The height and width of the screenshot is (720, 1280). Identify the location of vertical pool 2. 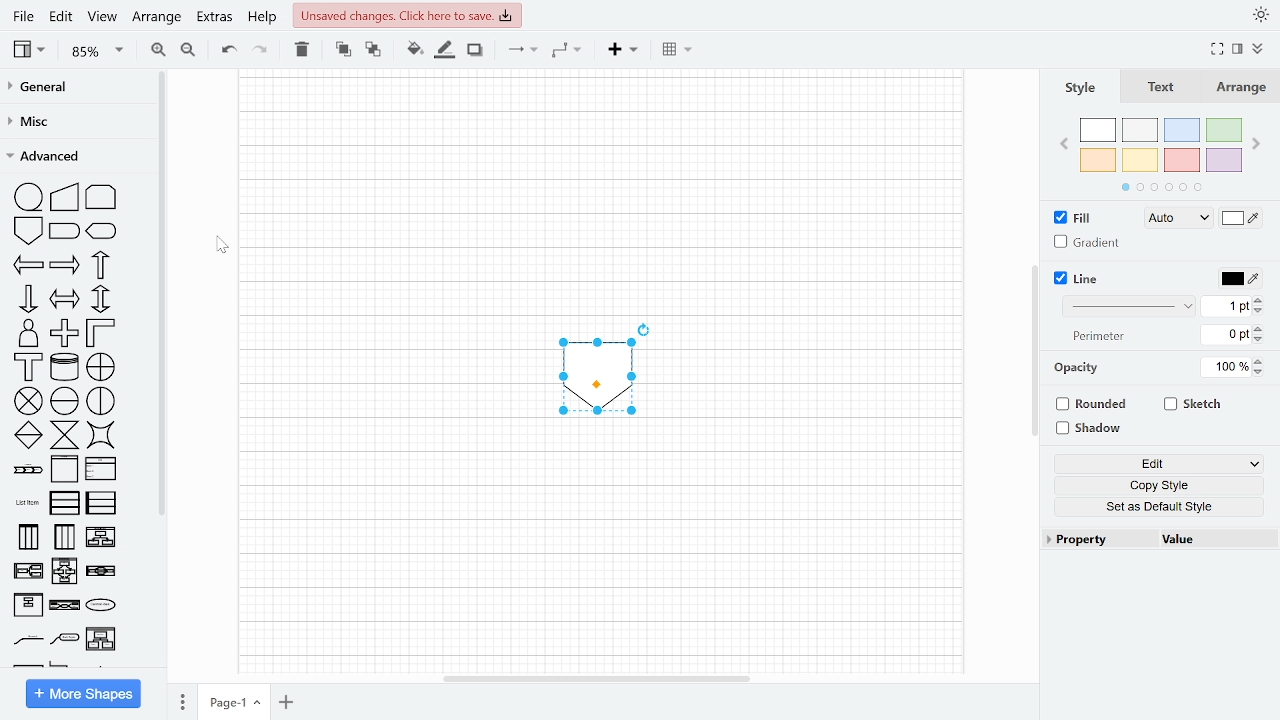
(64, 536).